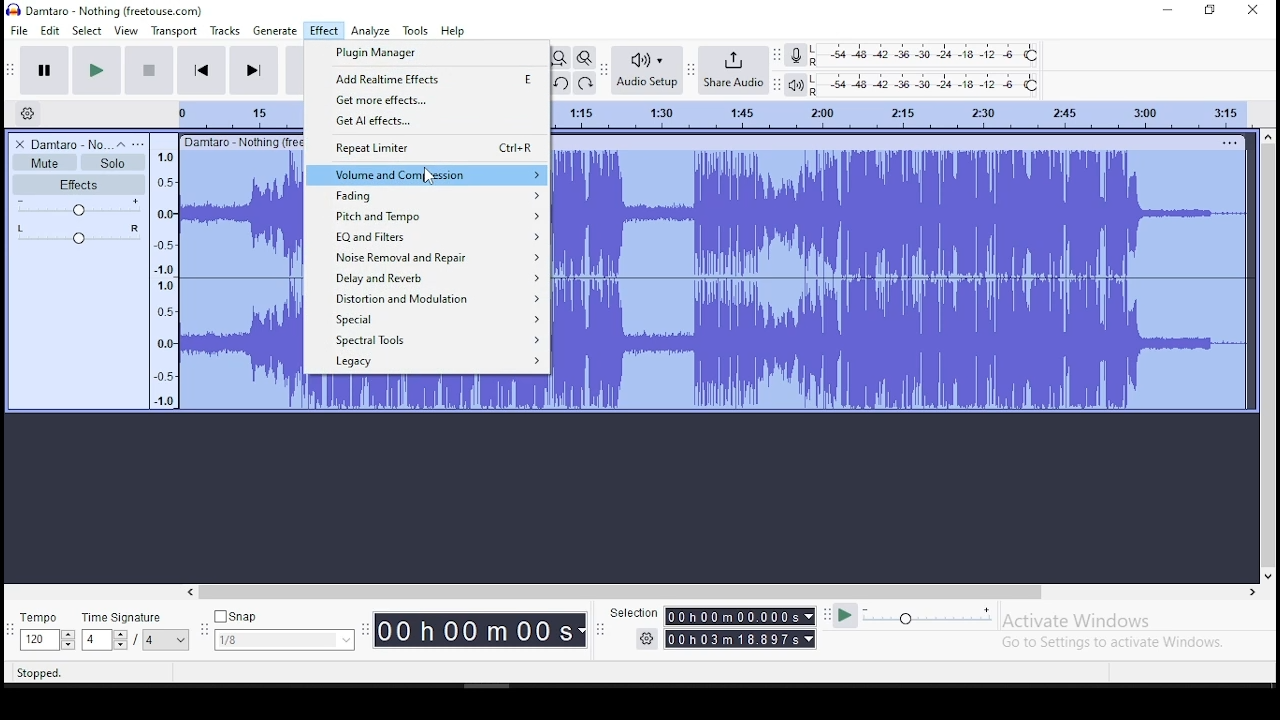 Image resolution: width=1280 pixels, height=720 pixels. I want to click on amplitude, so click(163, 272).